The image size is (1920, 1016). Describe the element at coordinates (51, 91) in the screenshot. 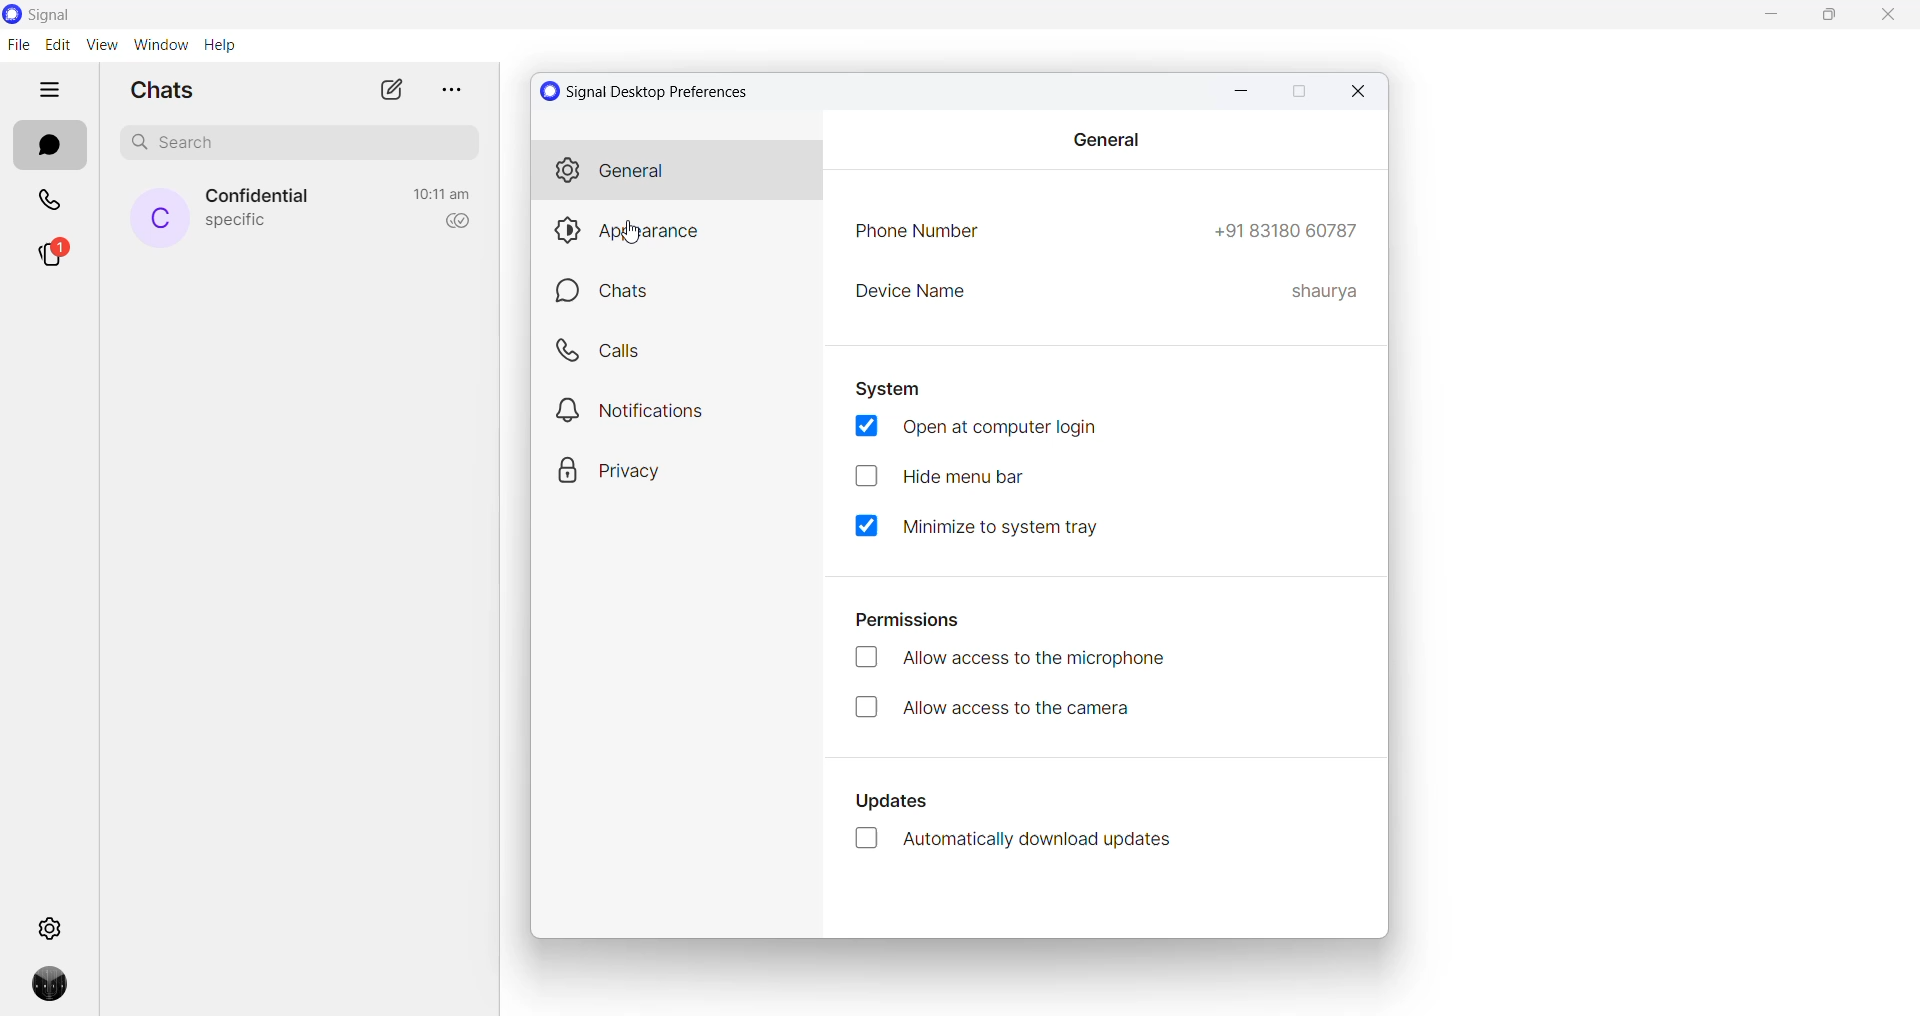

I see `hide tabs` at that location.